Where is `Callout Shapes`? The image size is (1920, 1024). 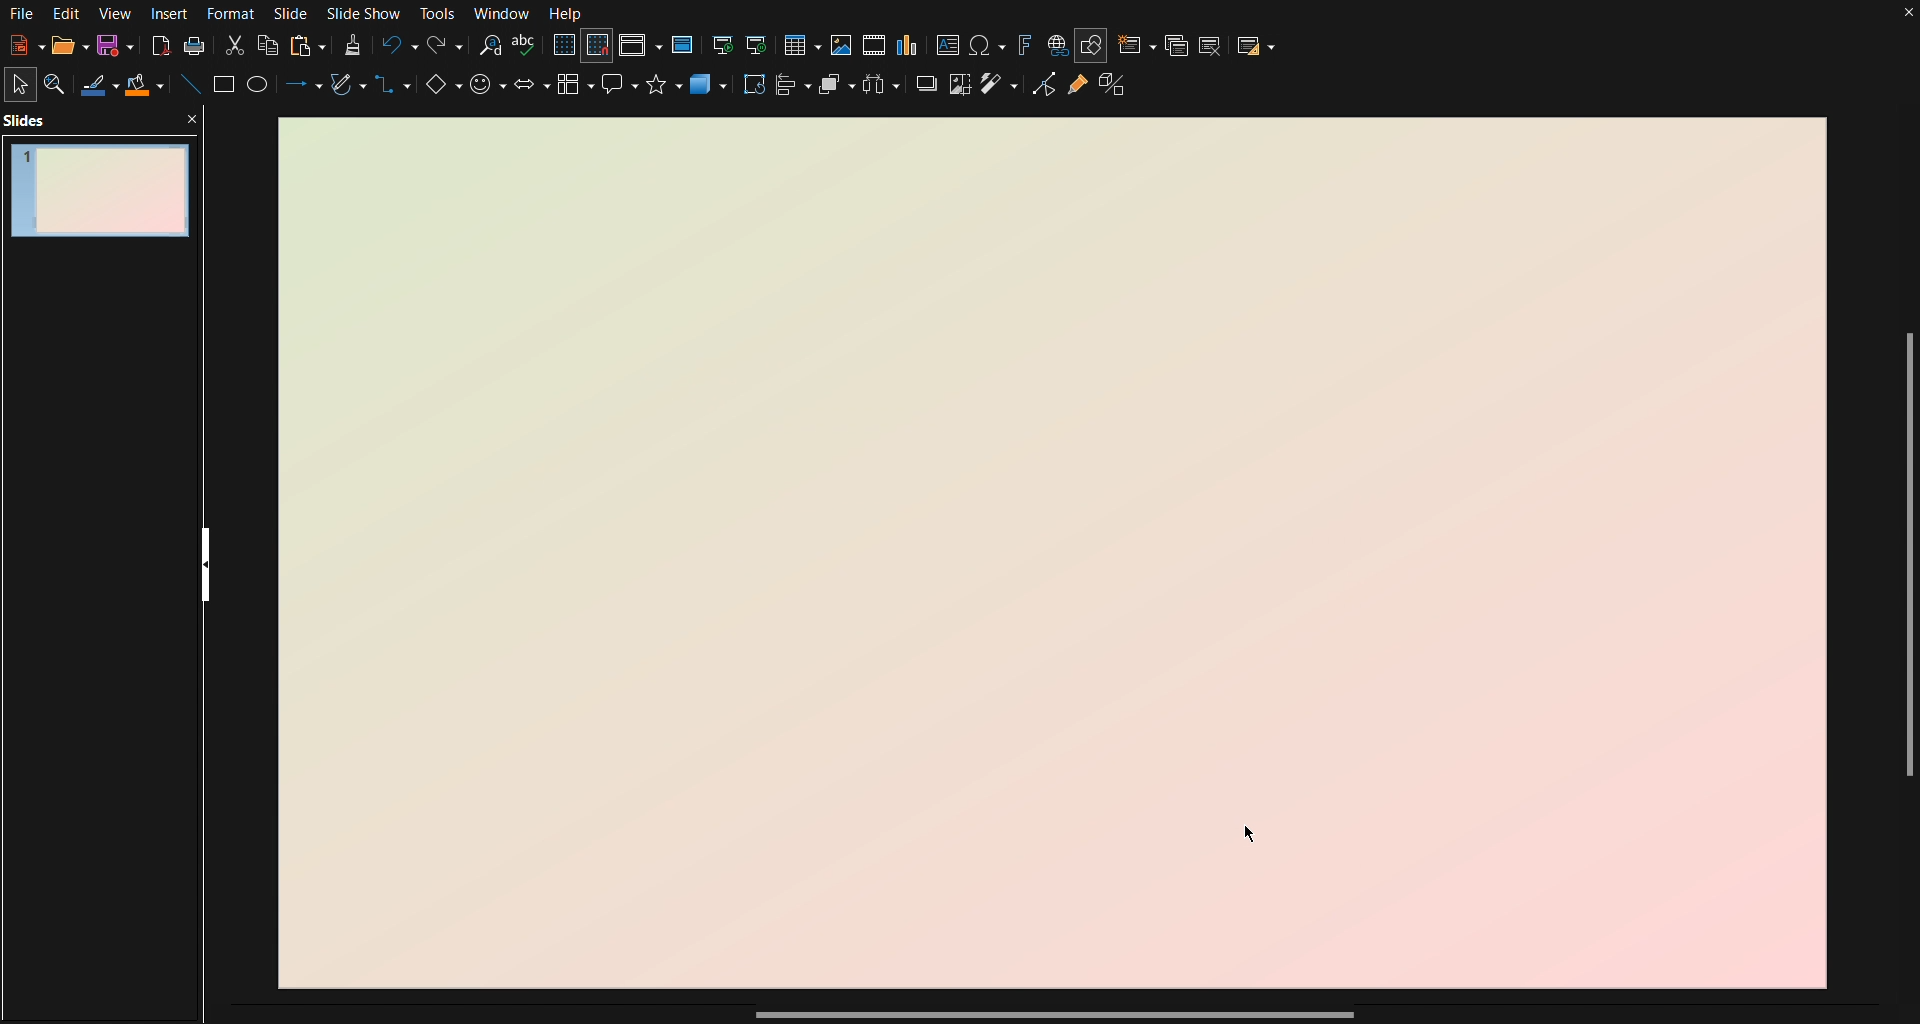 Callout Shapes is located at coordinates (621, 91).